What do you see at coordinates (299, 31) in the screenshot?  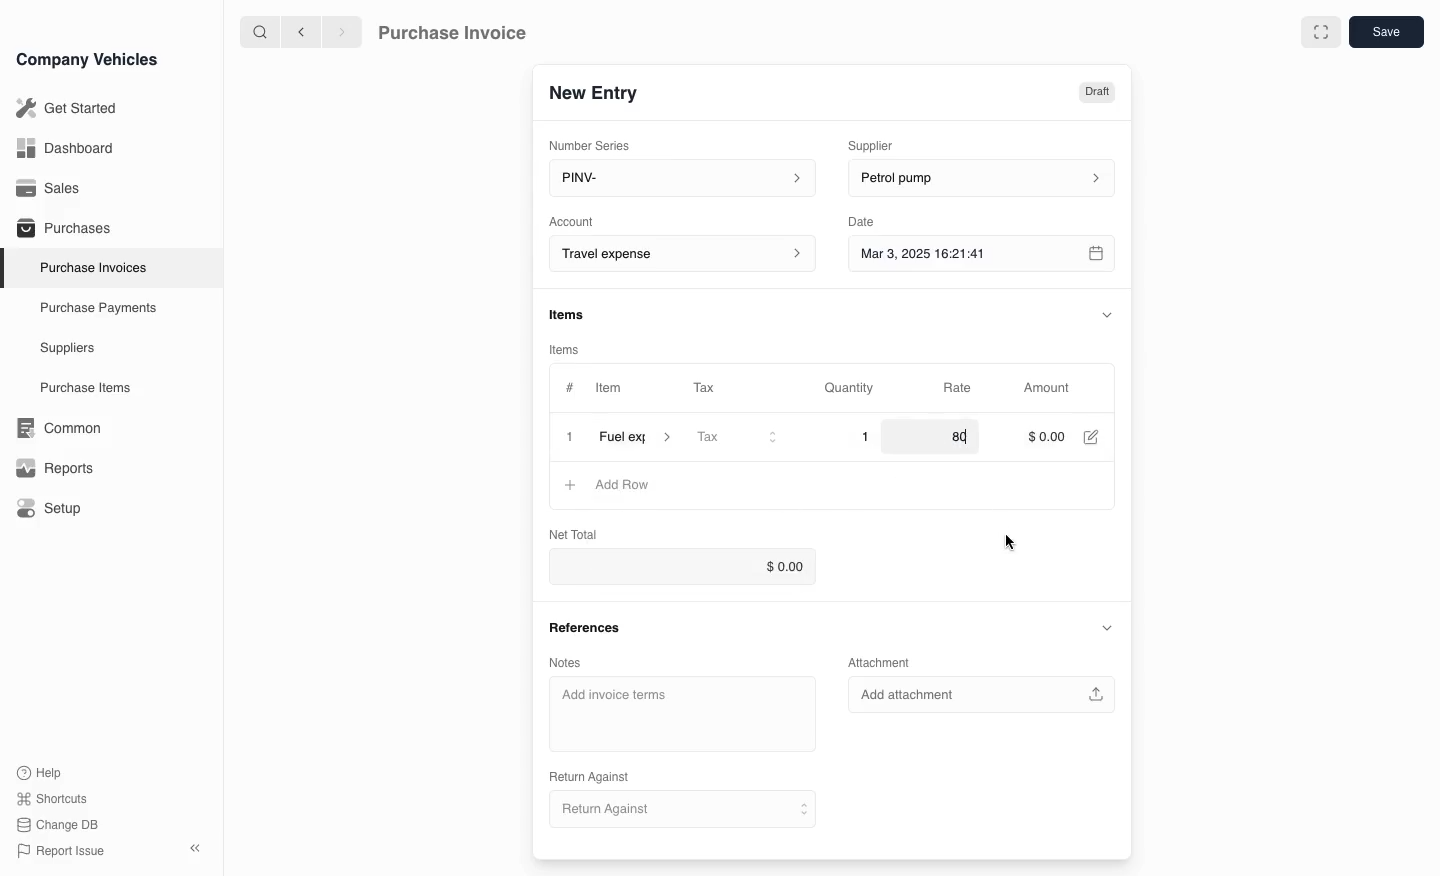 I see `previous` at bounding box center [299, 31].